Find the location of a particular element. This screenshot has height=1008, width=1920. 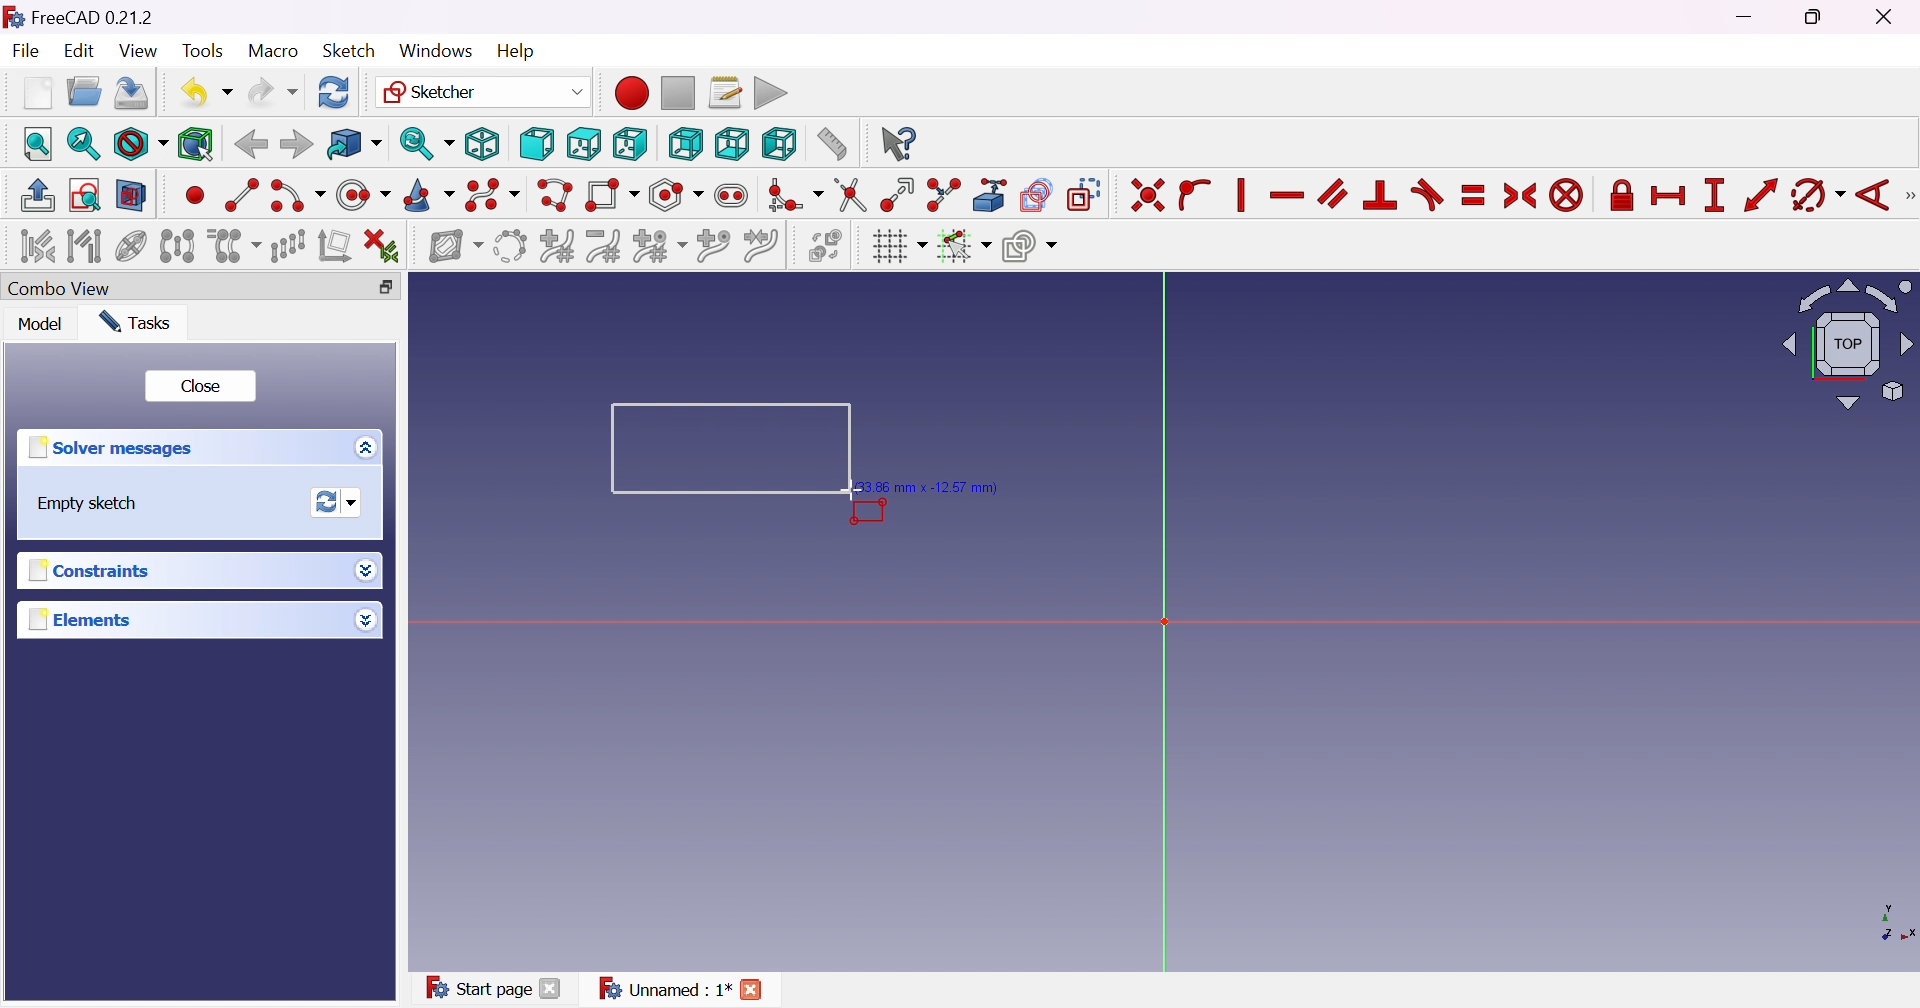

Fit selection... is located at coordinates (84, 144).